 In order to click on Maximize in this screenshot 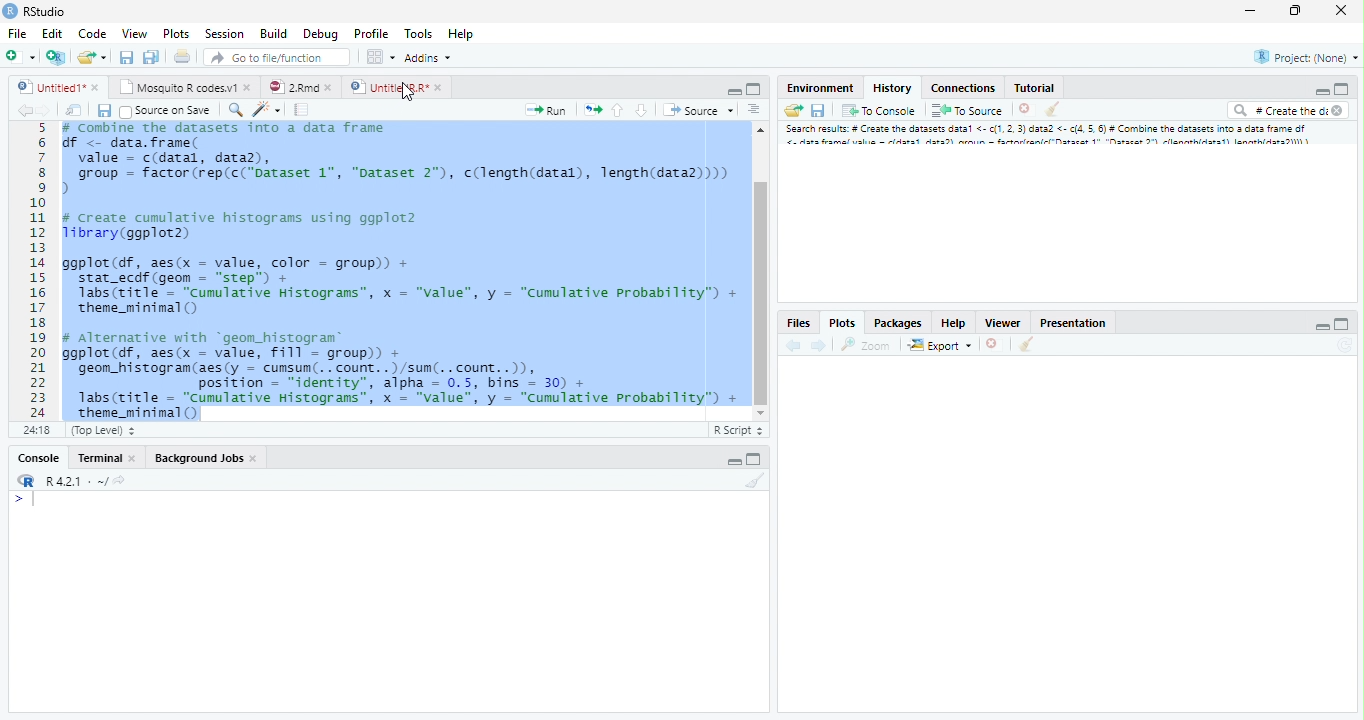, I will do `click(757, 460)`.